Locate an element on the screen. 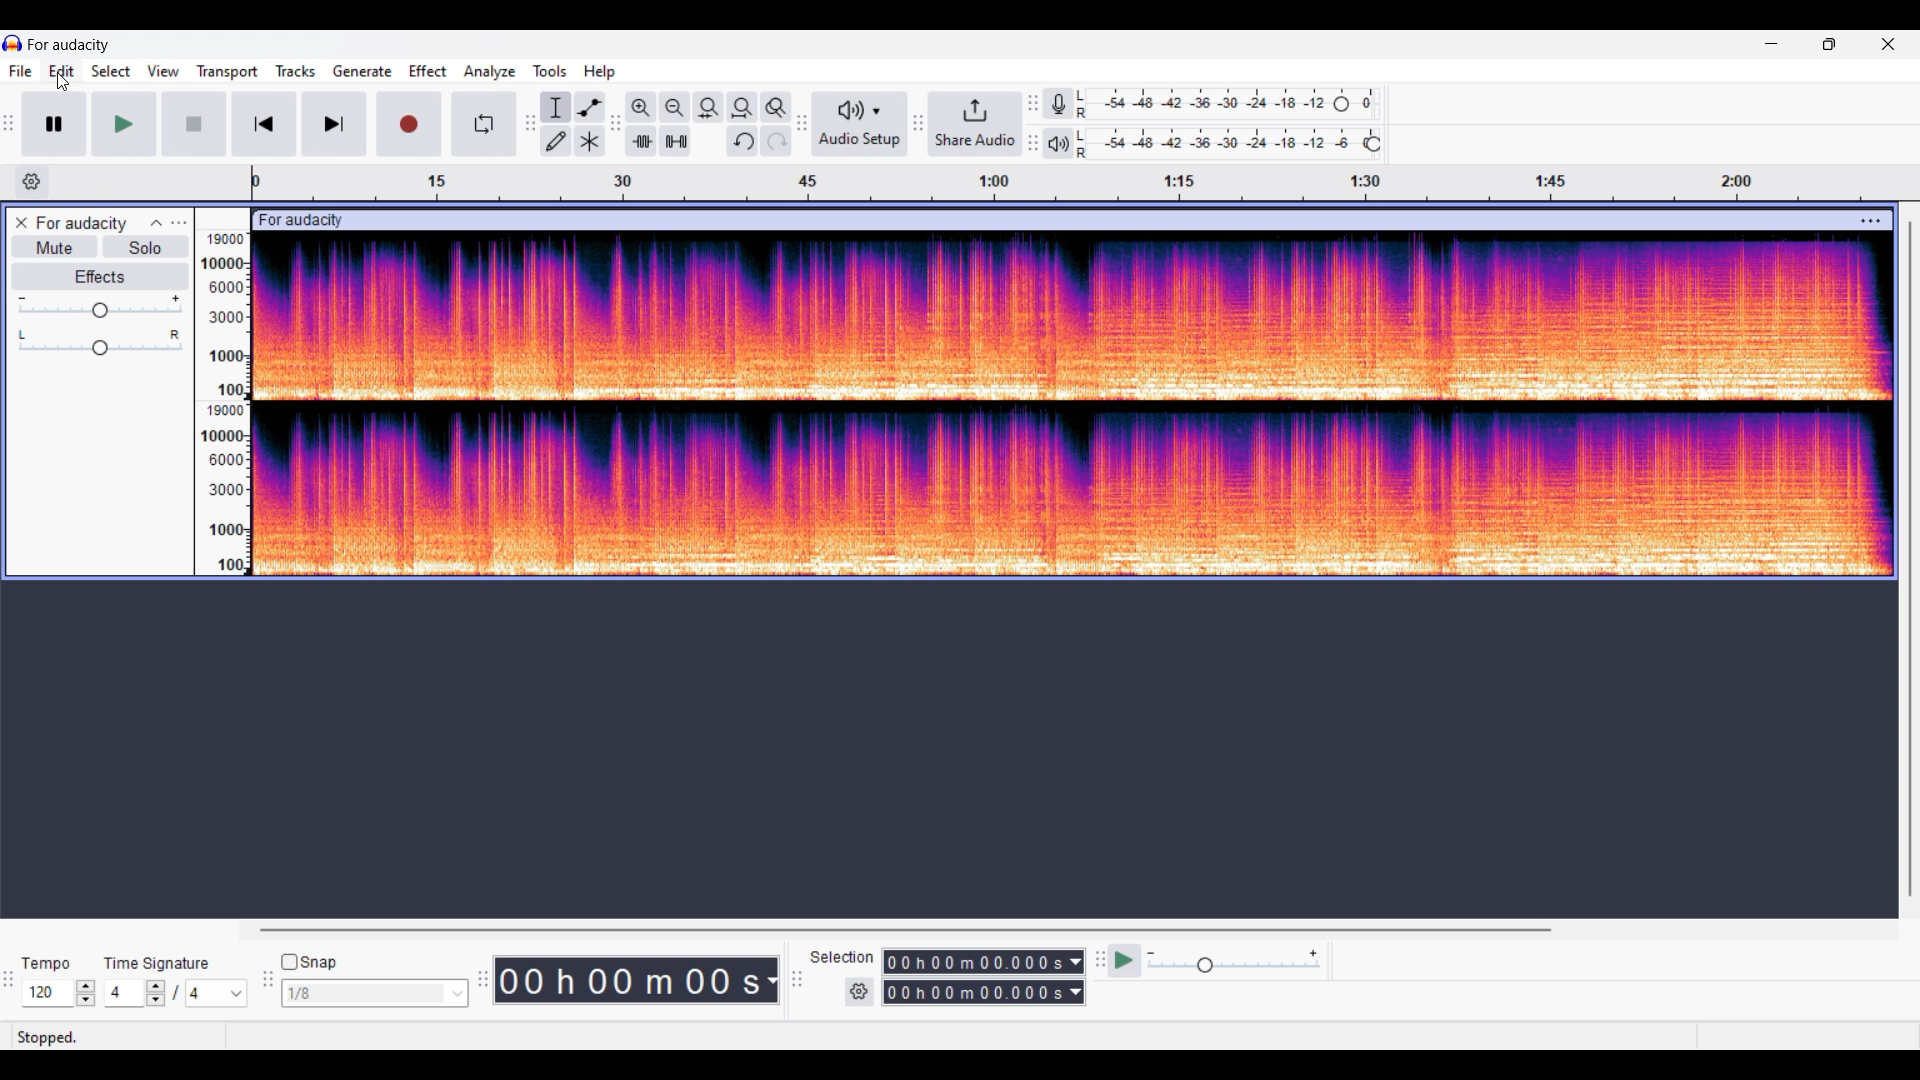 Image resolution: width=1920 pixels, height=1080 pixels. Duration measurement options is located at coordinates (771, 980).